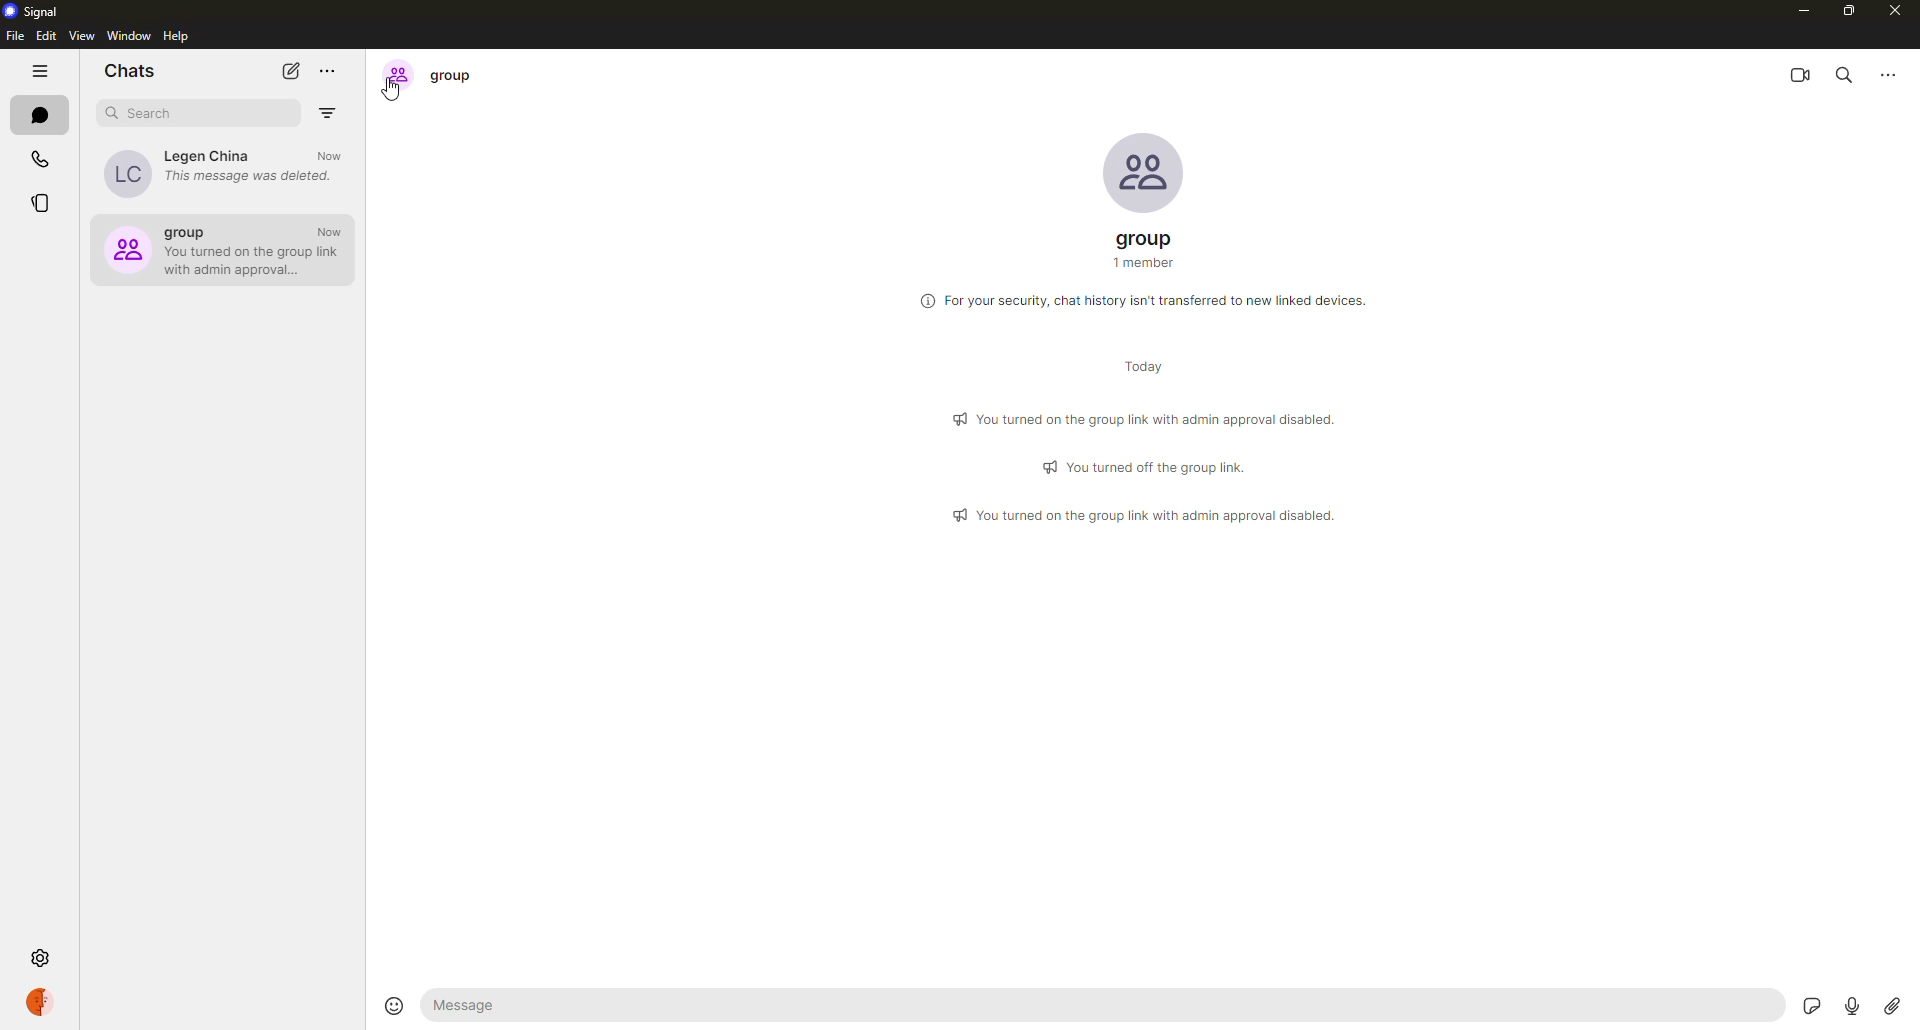 The image size is (1920, 1030). Describe the element at coordinates (42, 160) in the screenshot. I see `calls` at that location.